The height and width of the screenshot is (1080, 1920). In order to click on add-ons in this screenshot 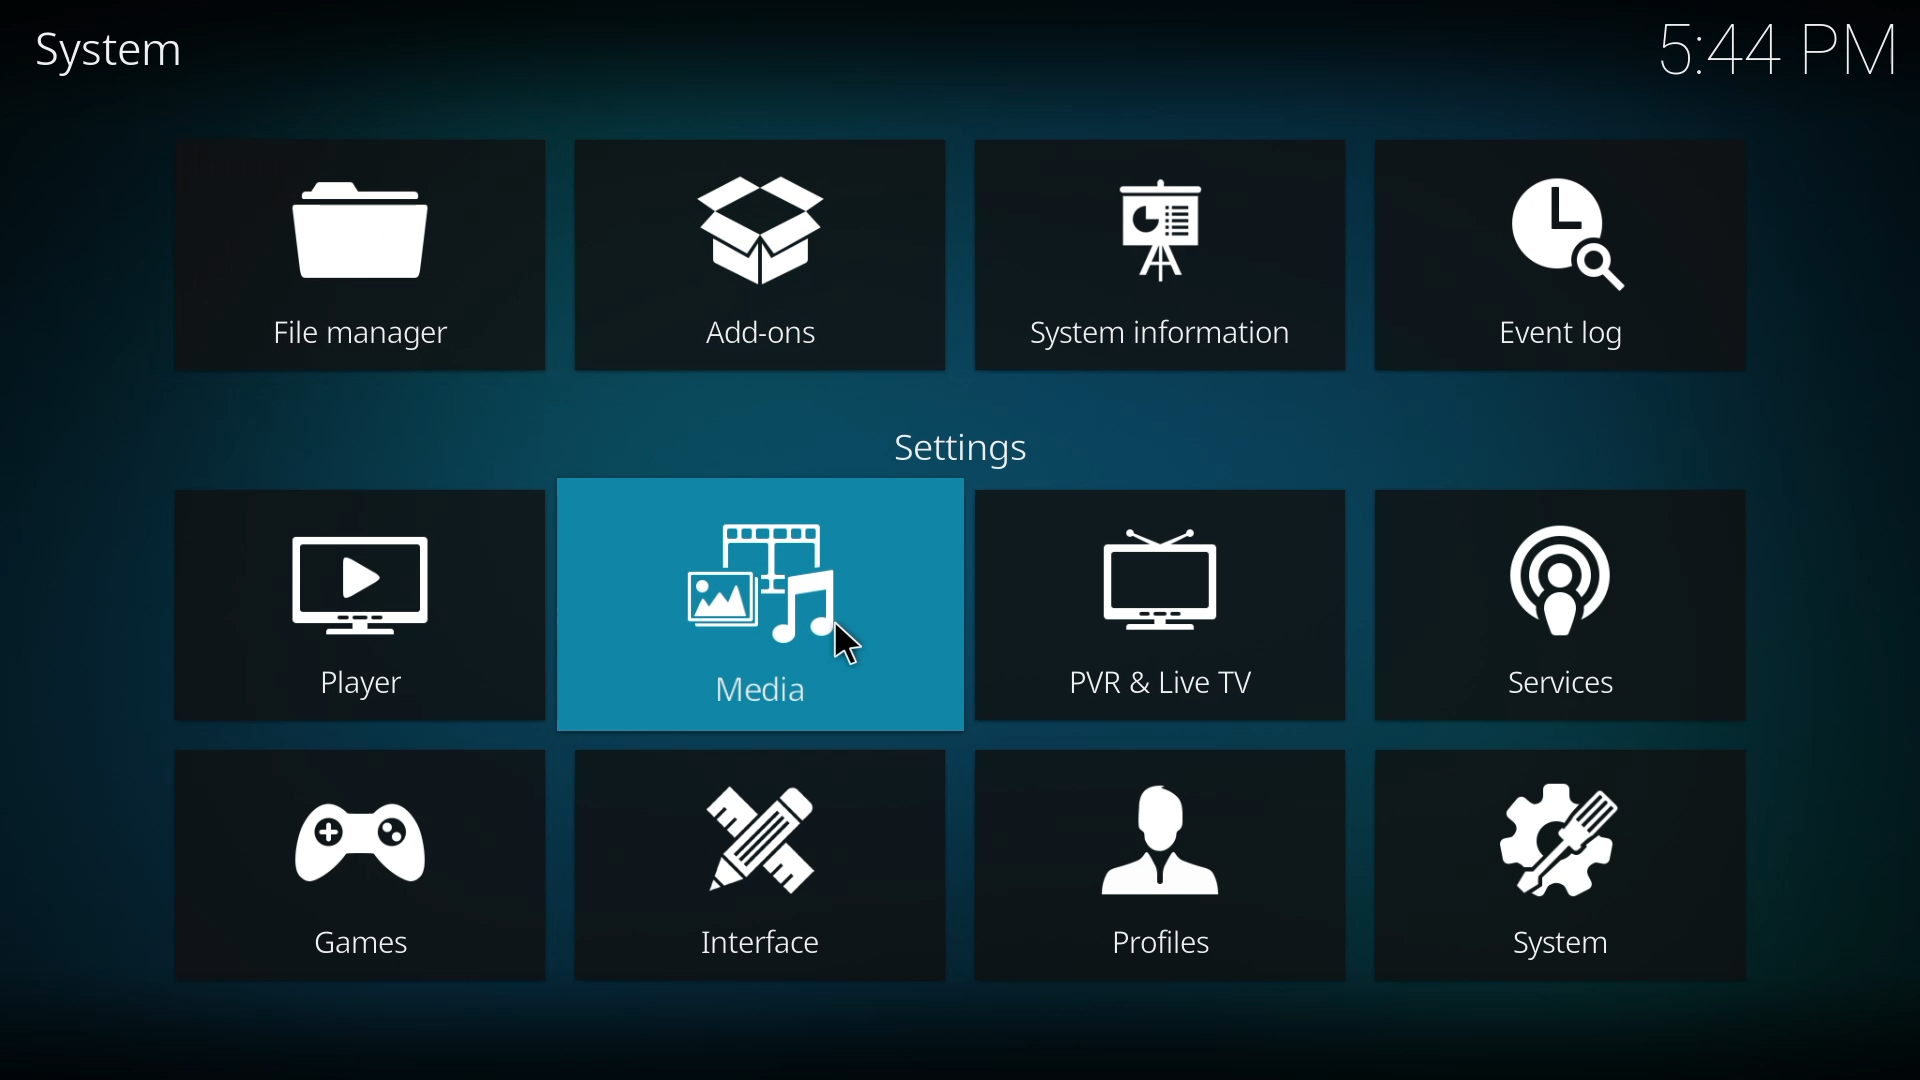, I will do `click(762, 230)`.